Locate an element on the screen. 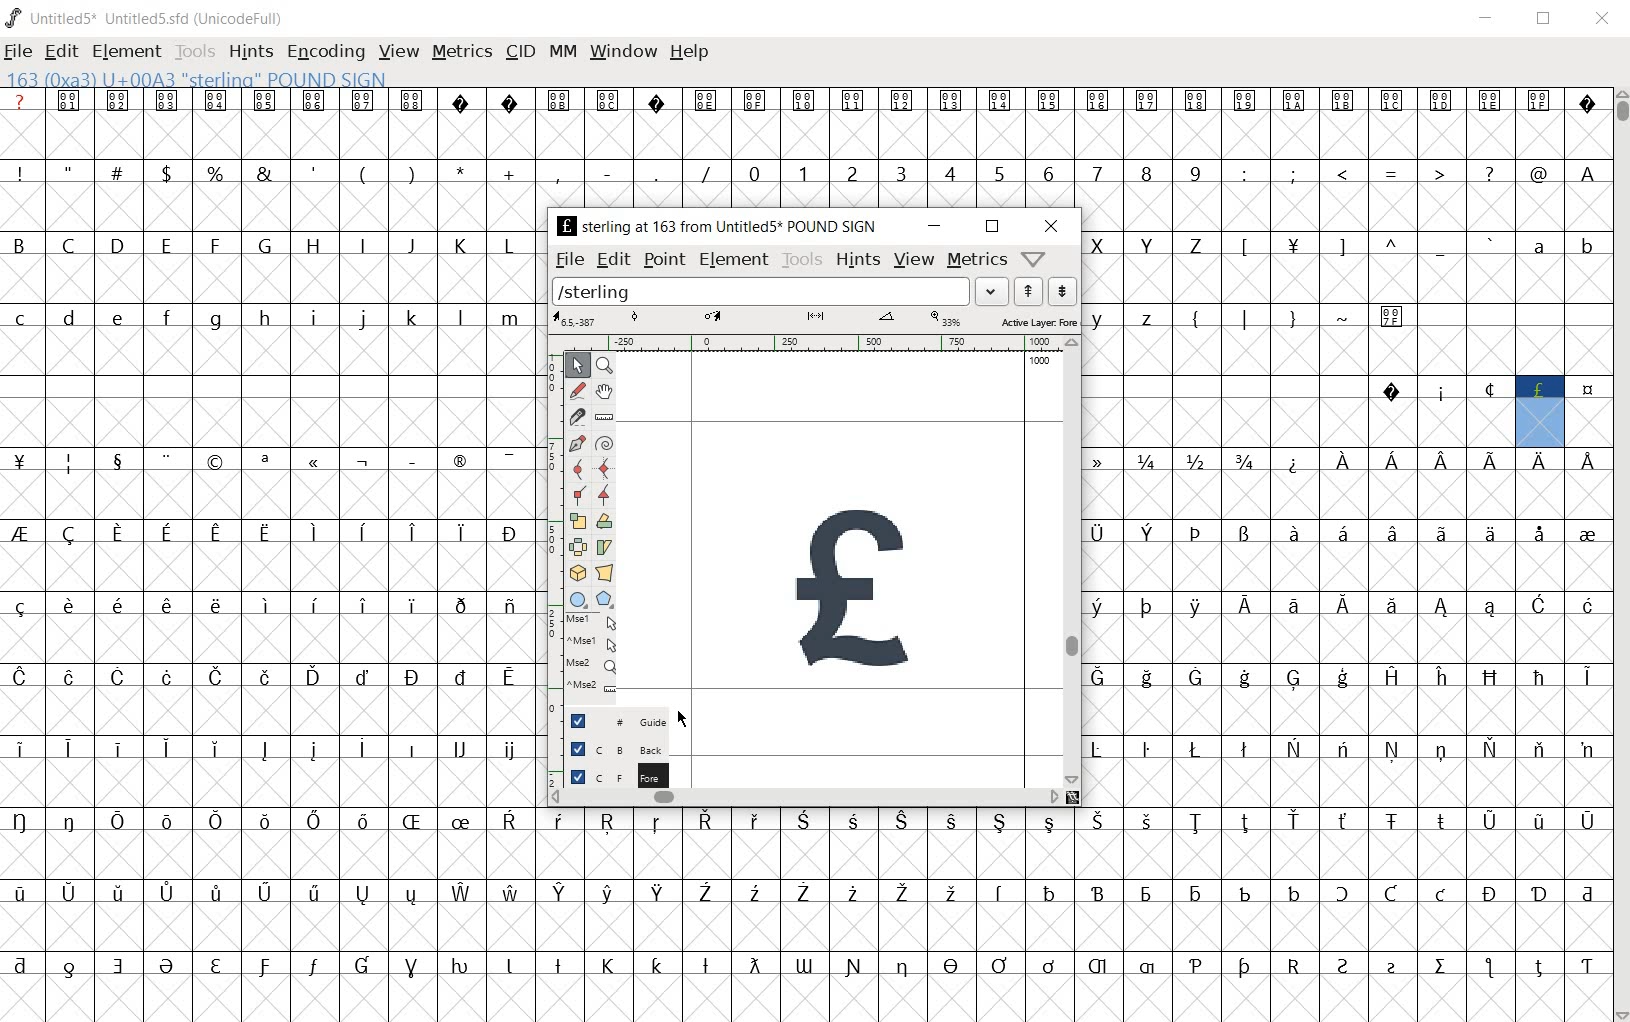 Image resolution: width=1630 pixels, height=1022 pixels. Symbol is located at coordinates (264, 462).